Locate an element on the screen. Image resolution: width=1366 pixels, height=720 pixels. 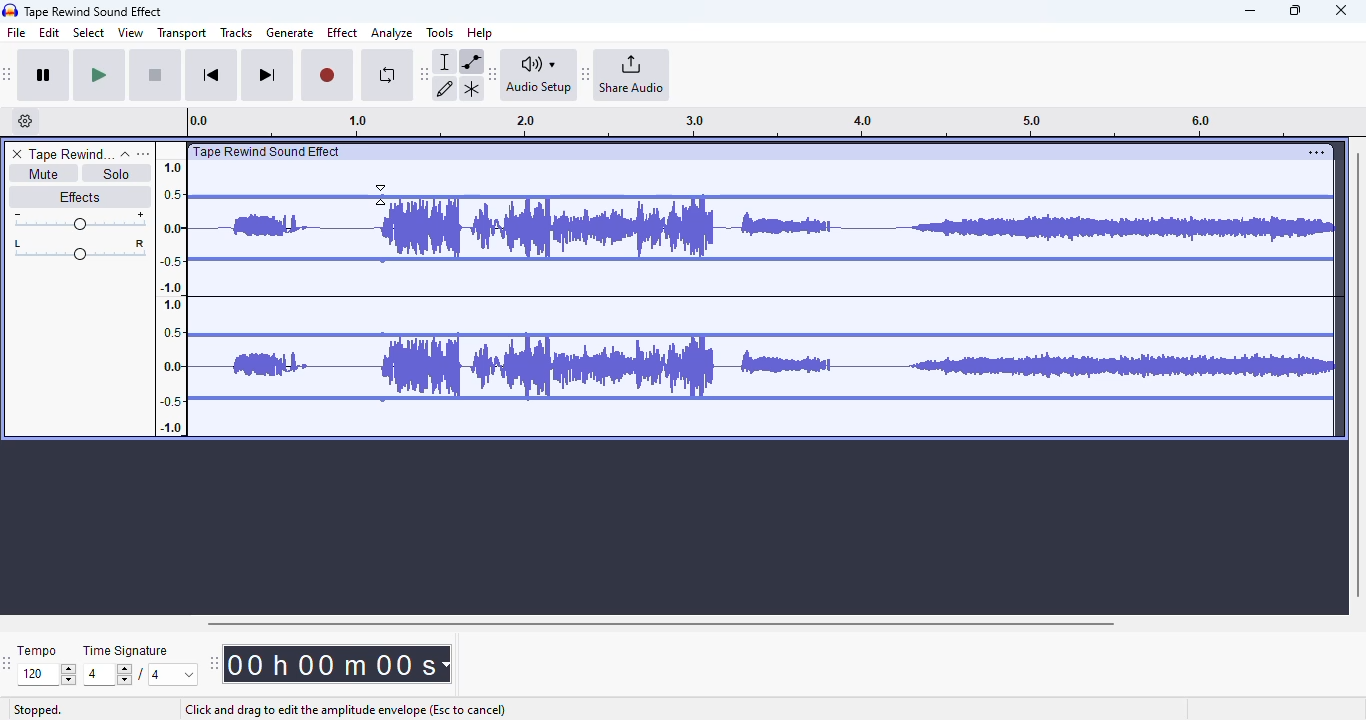
Time measurement options is located at coordinates (445, 664).